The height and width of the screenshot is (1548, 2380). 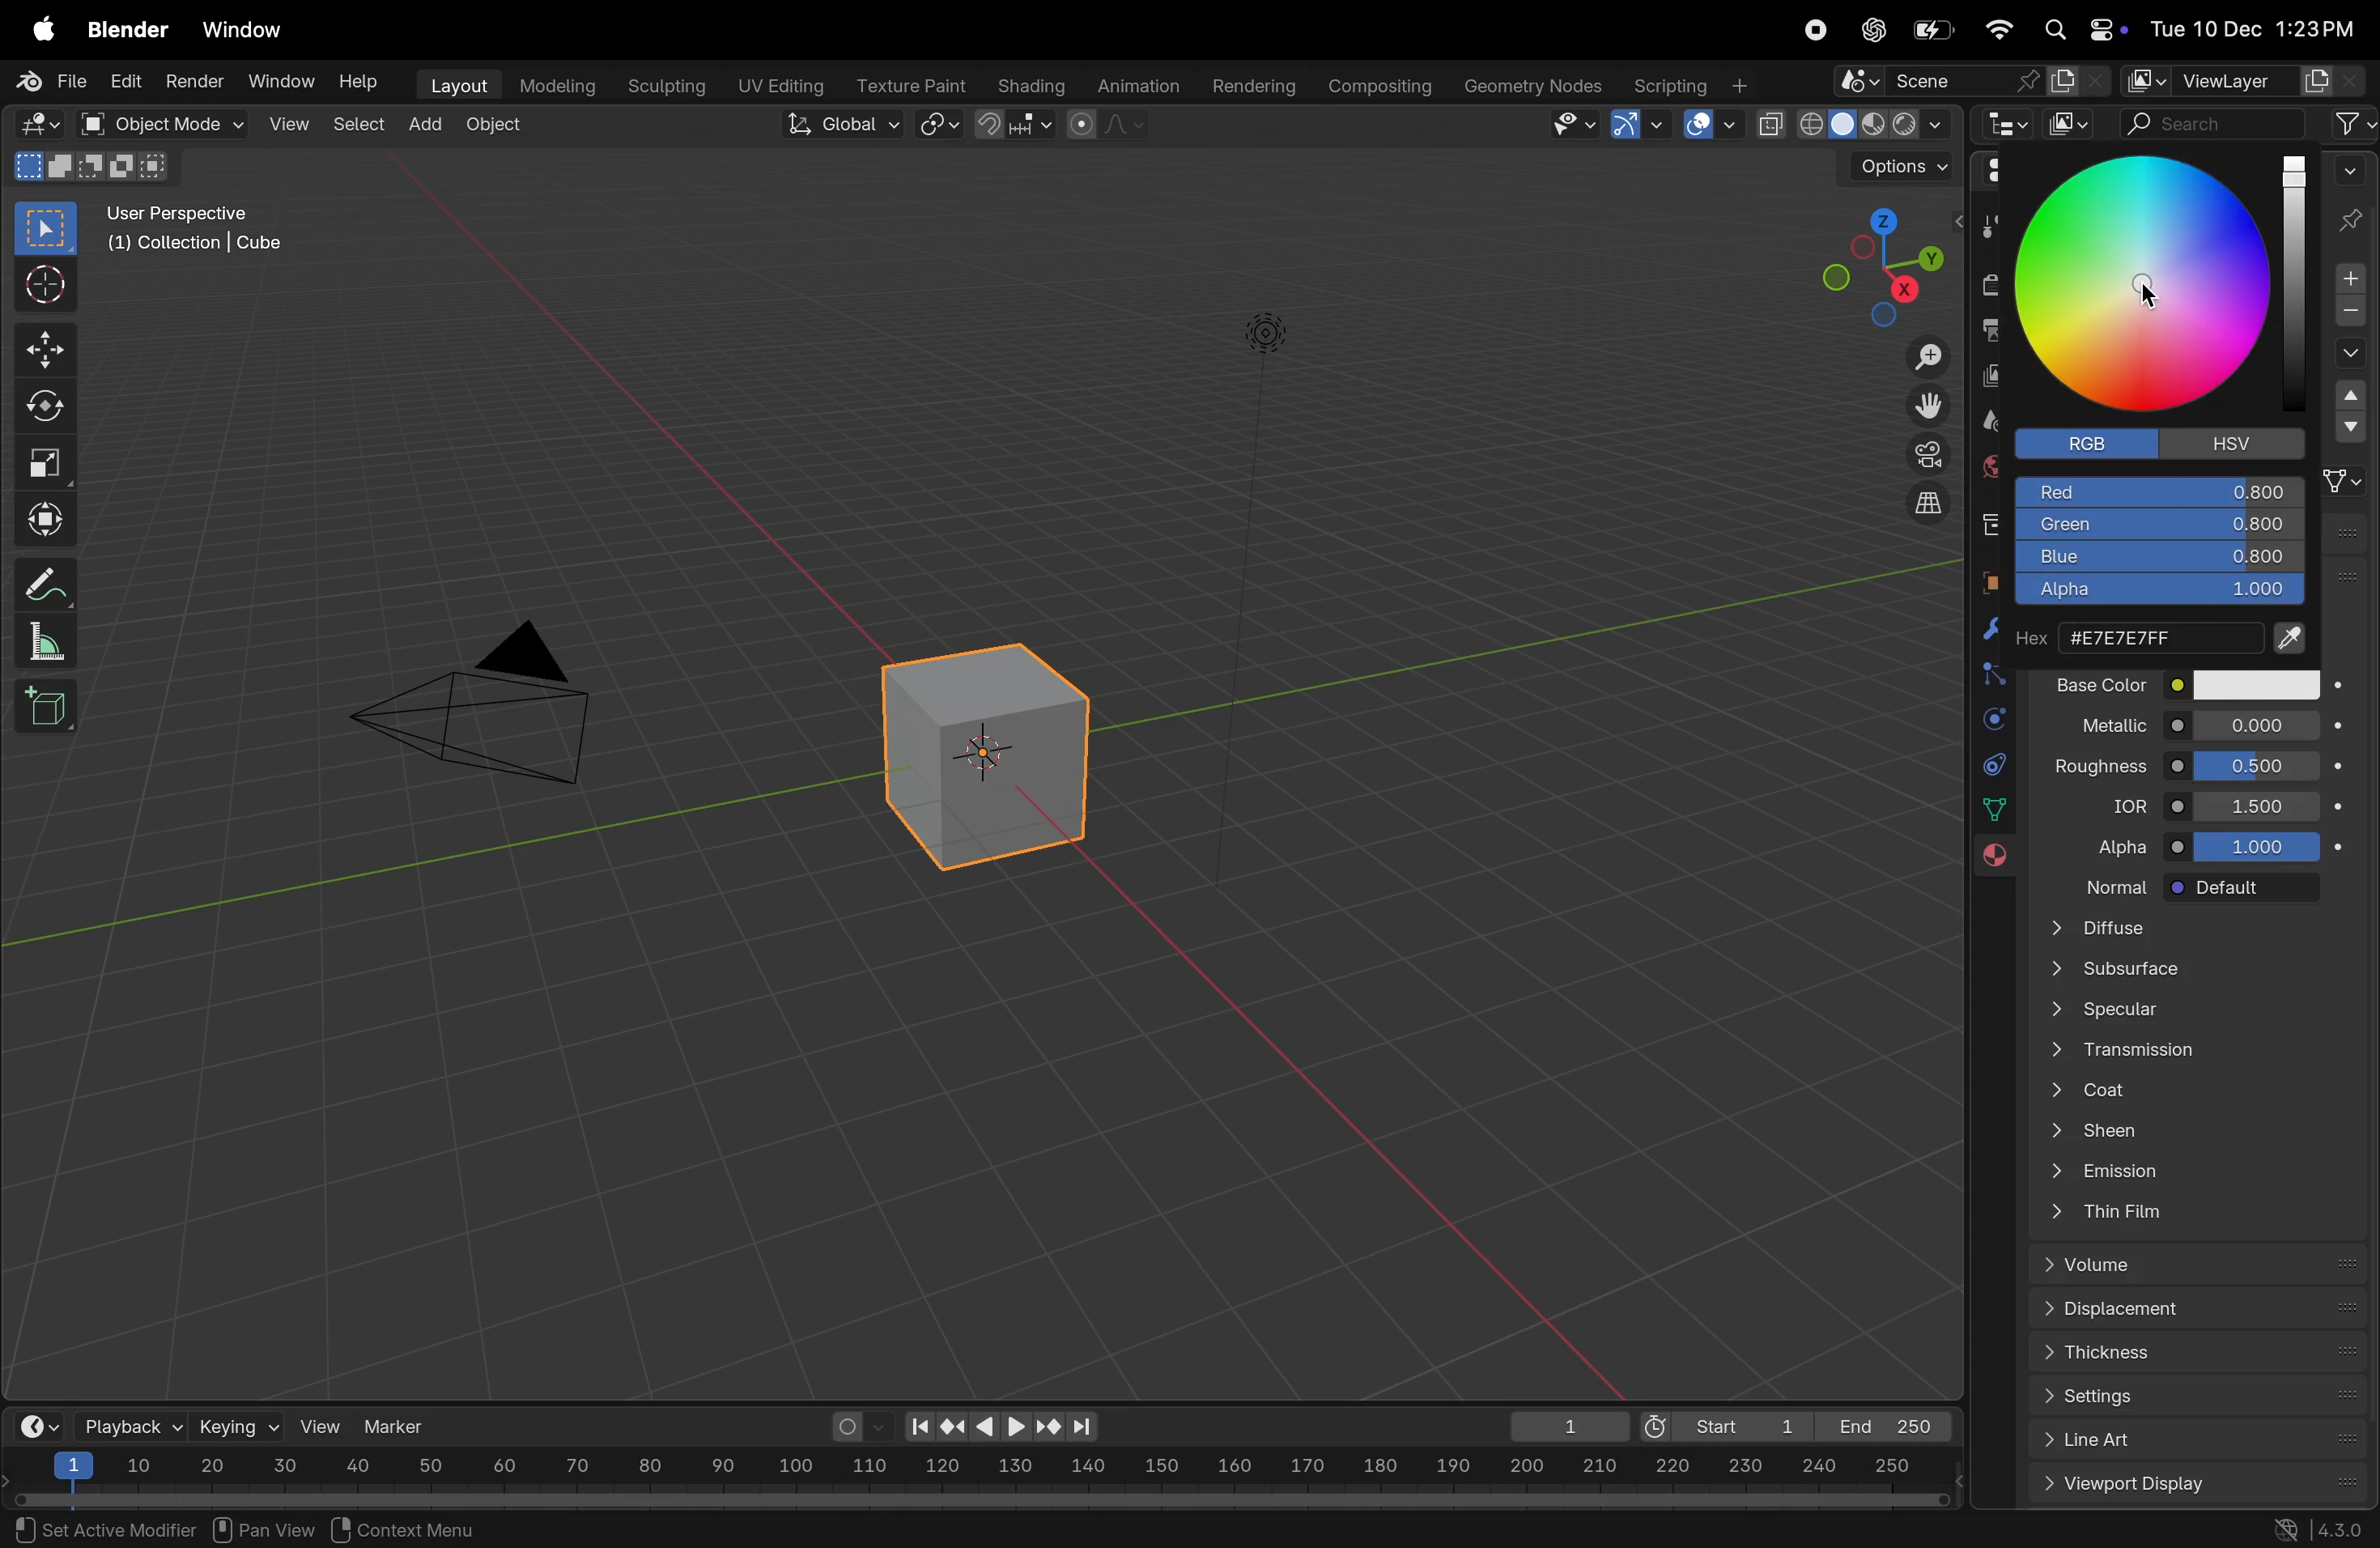 What do you see at coordinates (2207, 1265) in the screenshot?
I see `volume` at bounding box center [2207, 1265].